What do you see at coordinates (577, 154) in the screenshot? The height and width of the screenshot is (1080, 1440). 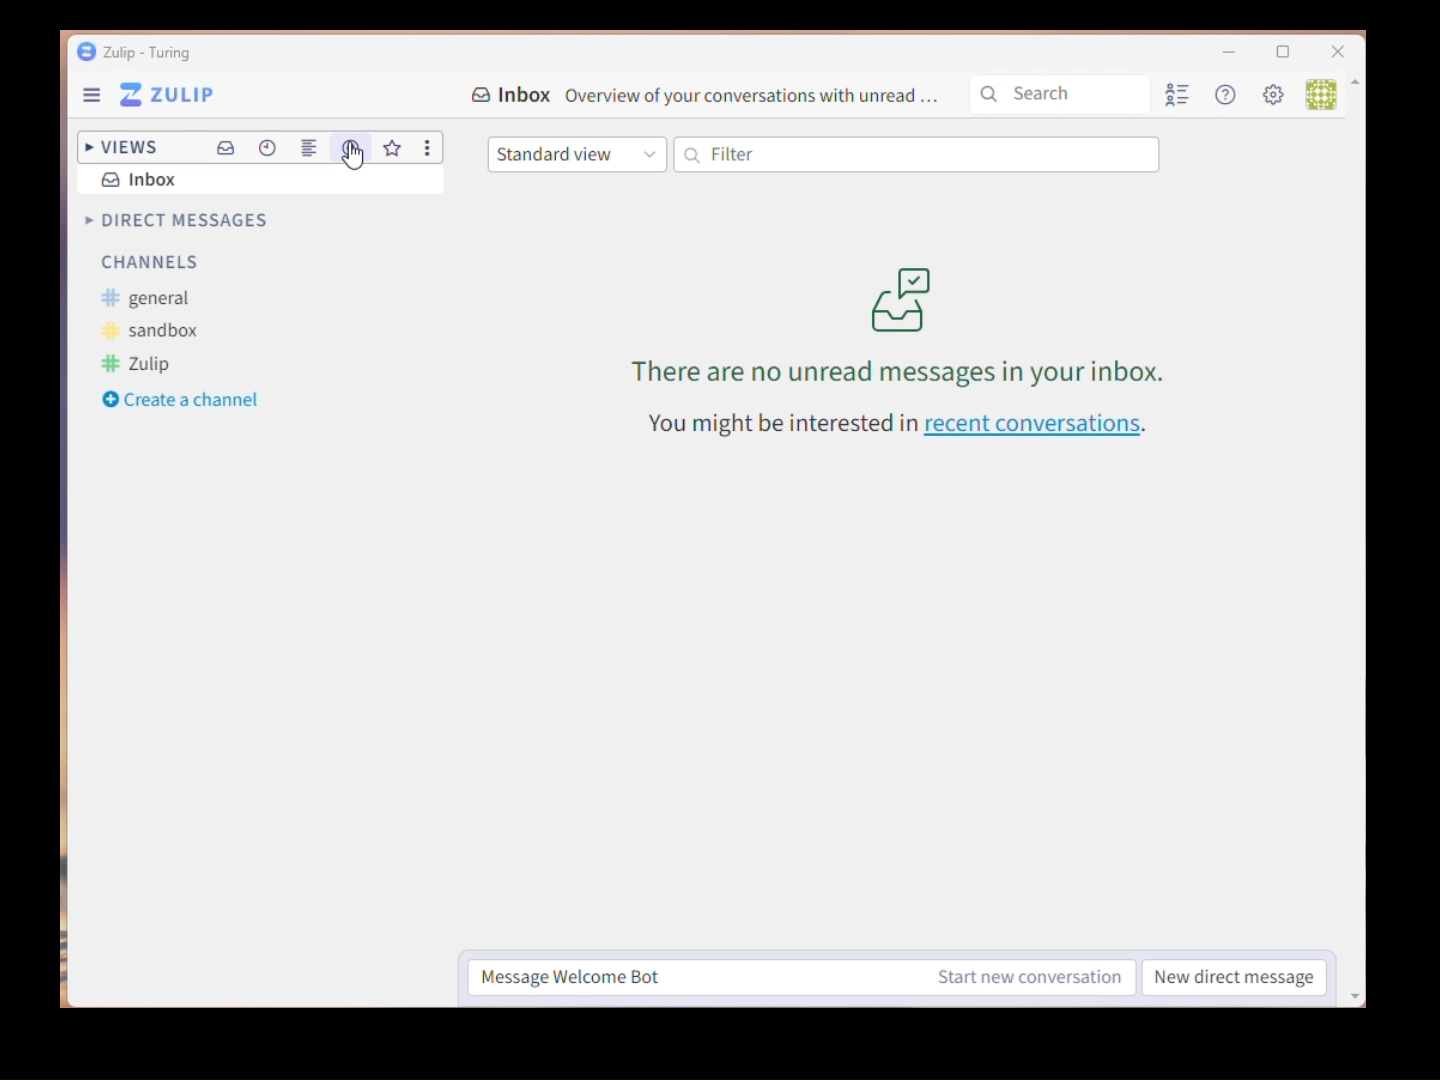 I see `Standar View` at bounding box center [577, 154].